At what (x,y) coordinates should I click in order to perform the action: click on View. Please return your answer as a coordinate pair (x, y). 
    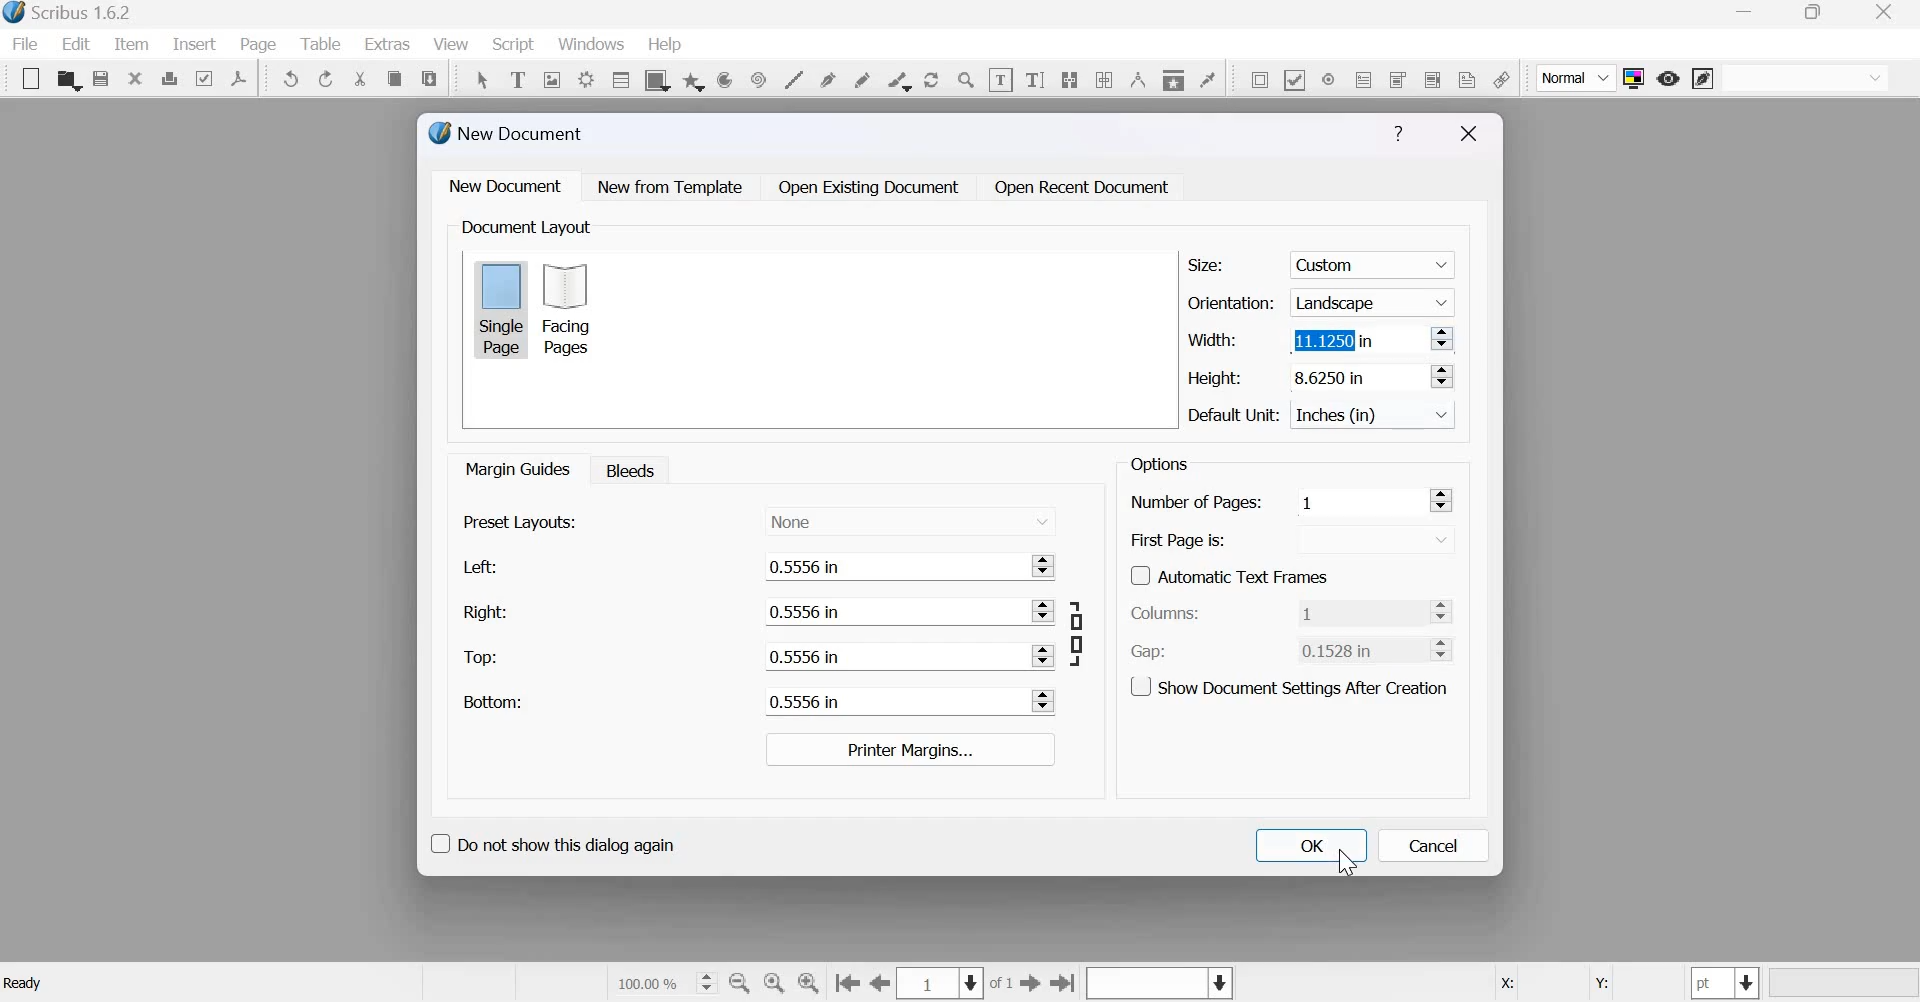
    Looking at the image, I should click on (453, 45).